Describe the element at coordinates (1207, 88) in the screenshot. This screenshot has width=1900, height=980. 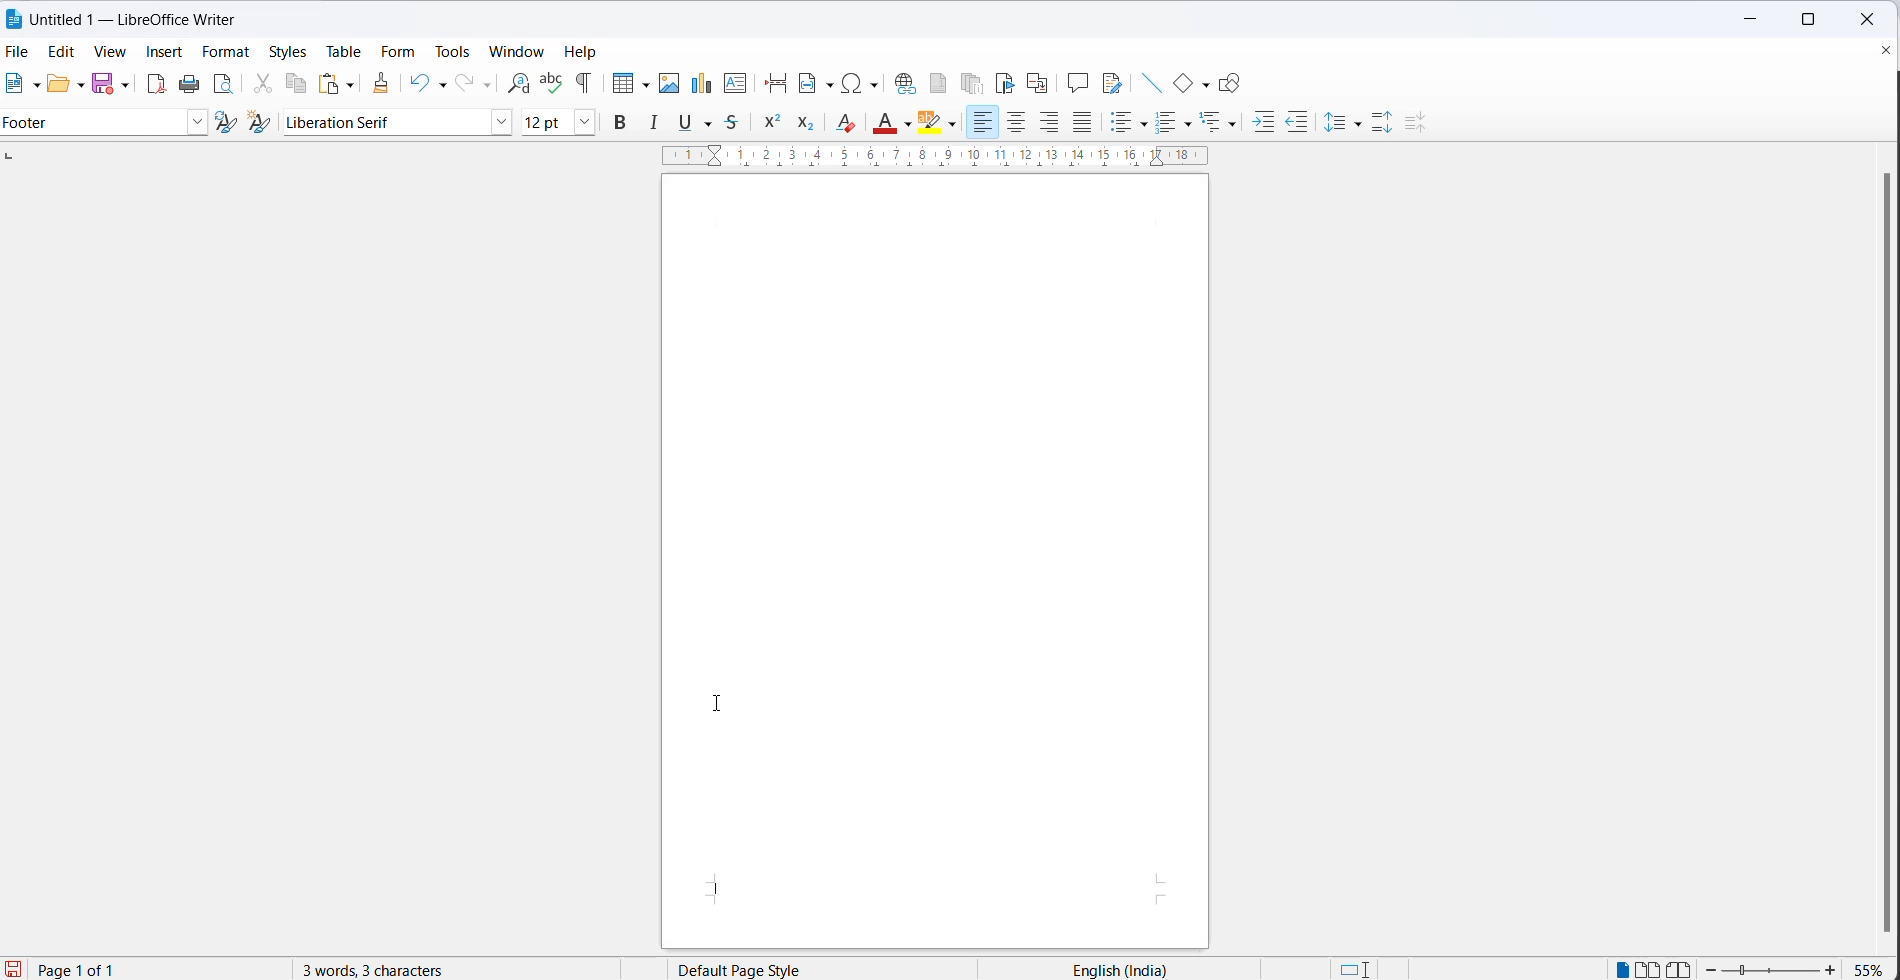
I see `basic shapes options` at that location.